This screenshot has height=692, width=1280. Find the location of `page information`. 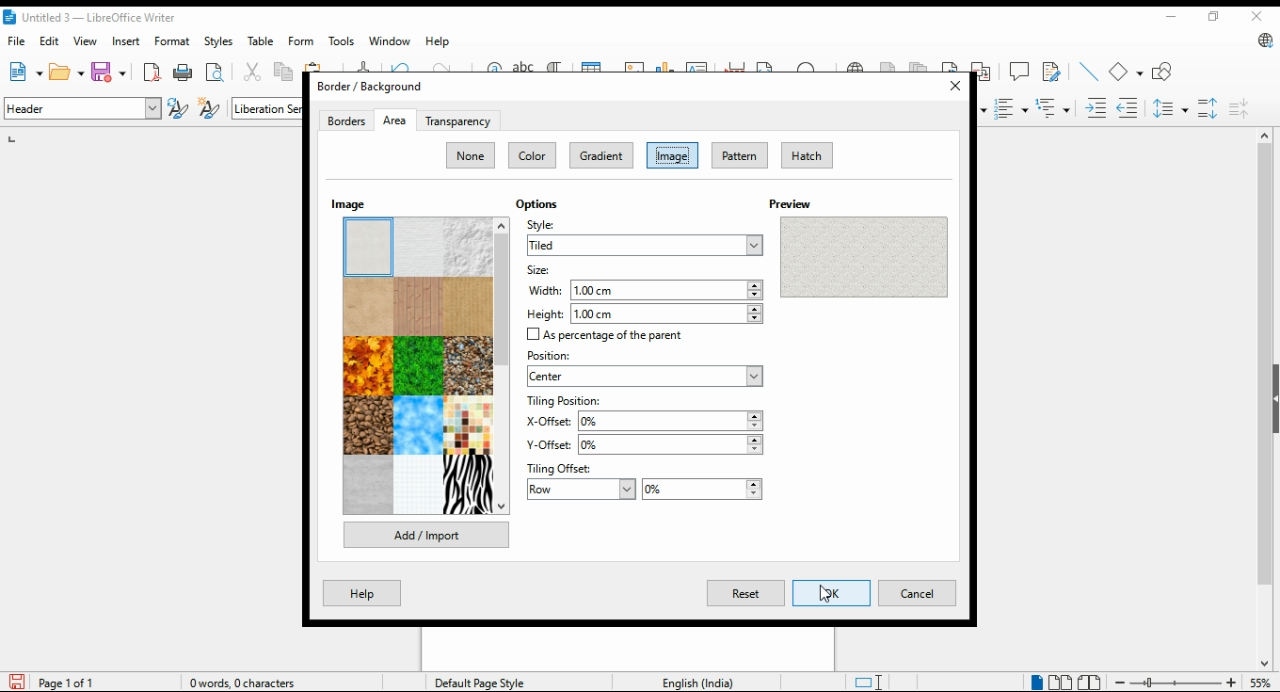

page information is located at coordinates (62, 682).